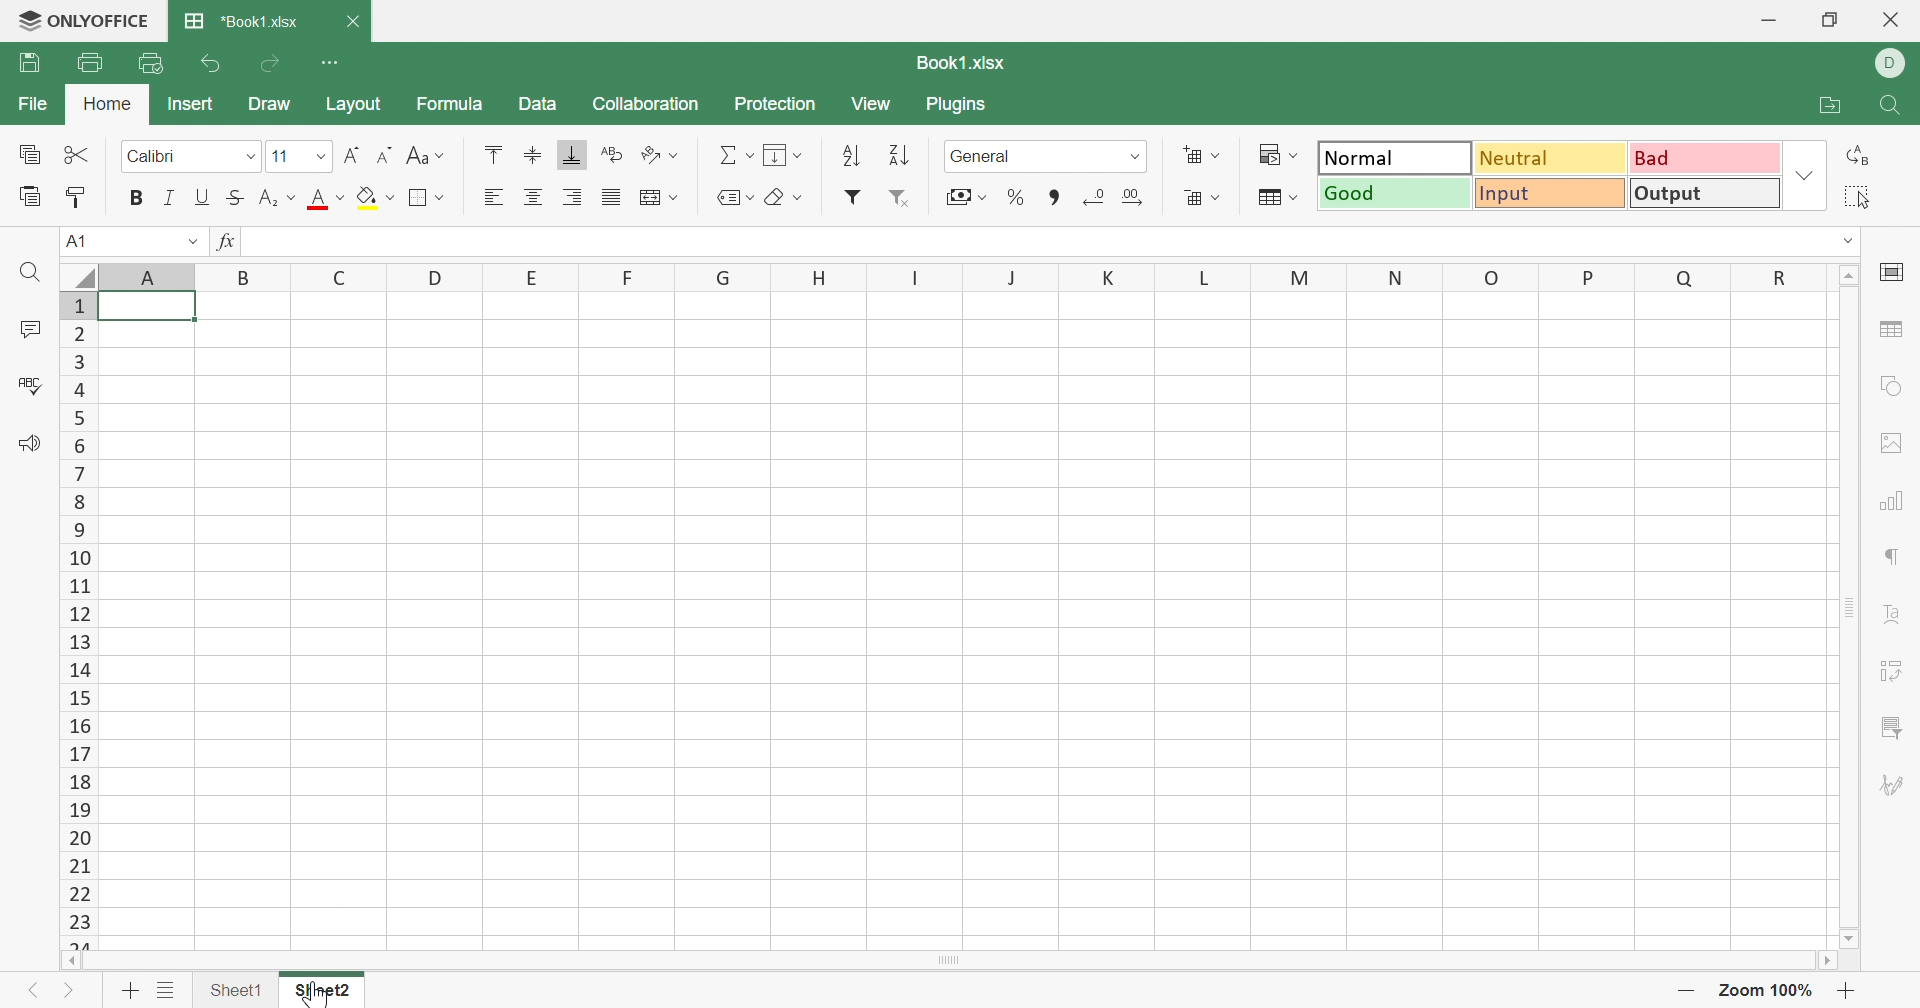 This screenshot has width=1920, height=1008. Describe the element at coordinates (495, 155) in the screenshot. I see `Align Top` at that location.